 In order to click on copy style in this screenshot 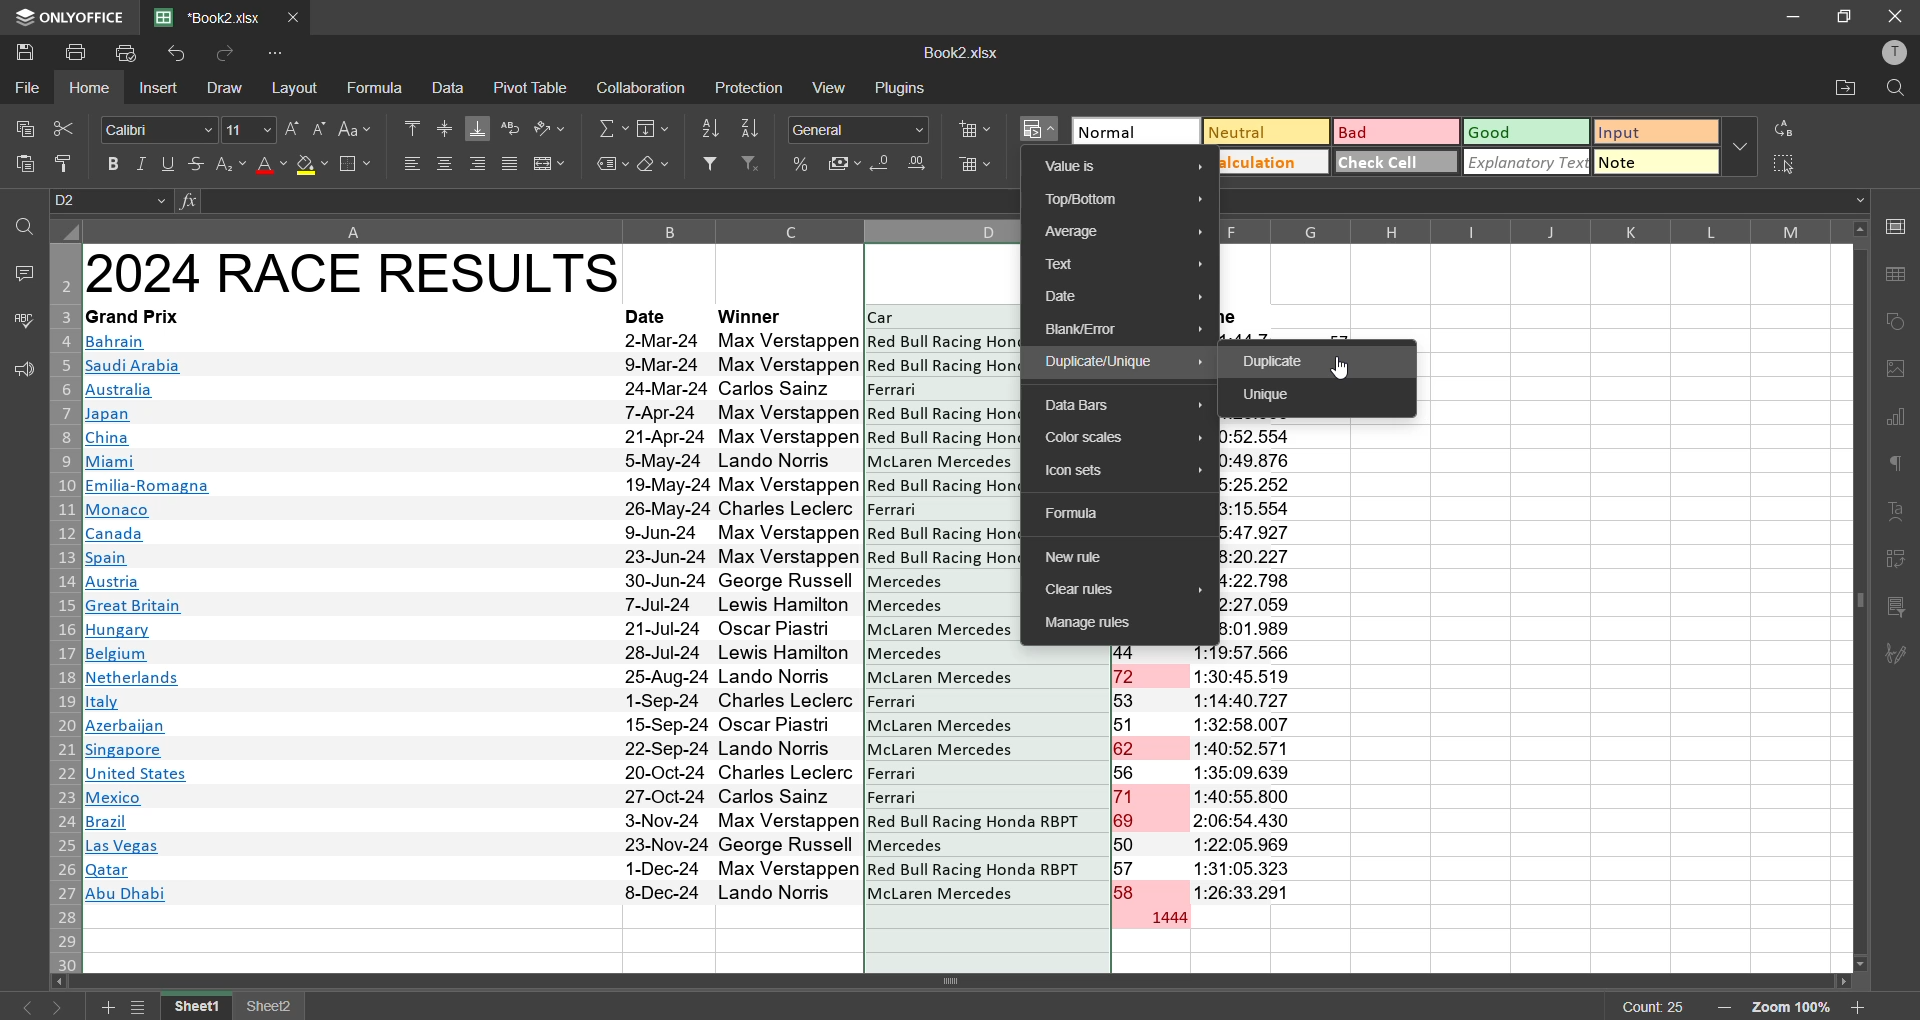, I will do `click(71, 164)`.